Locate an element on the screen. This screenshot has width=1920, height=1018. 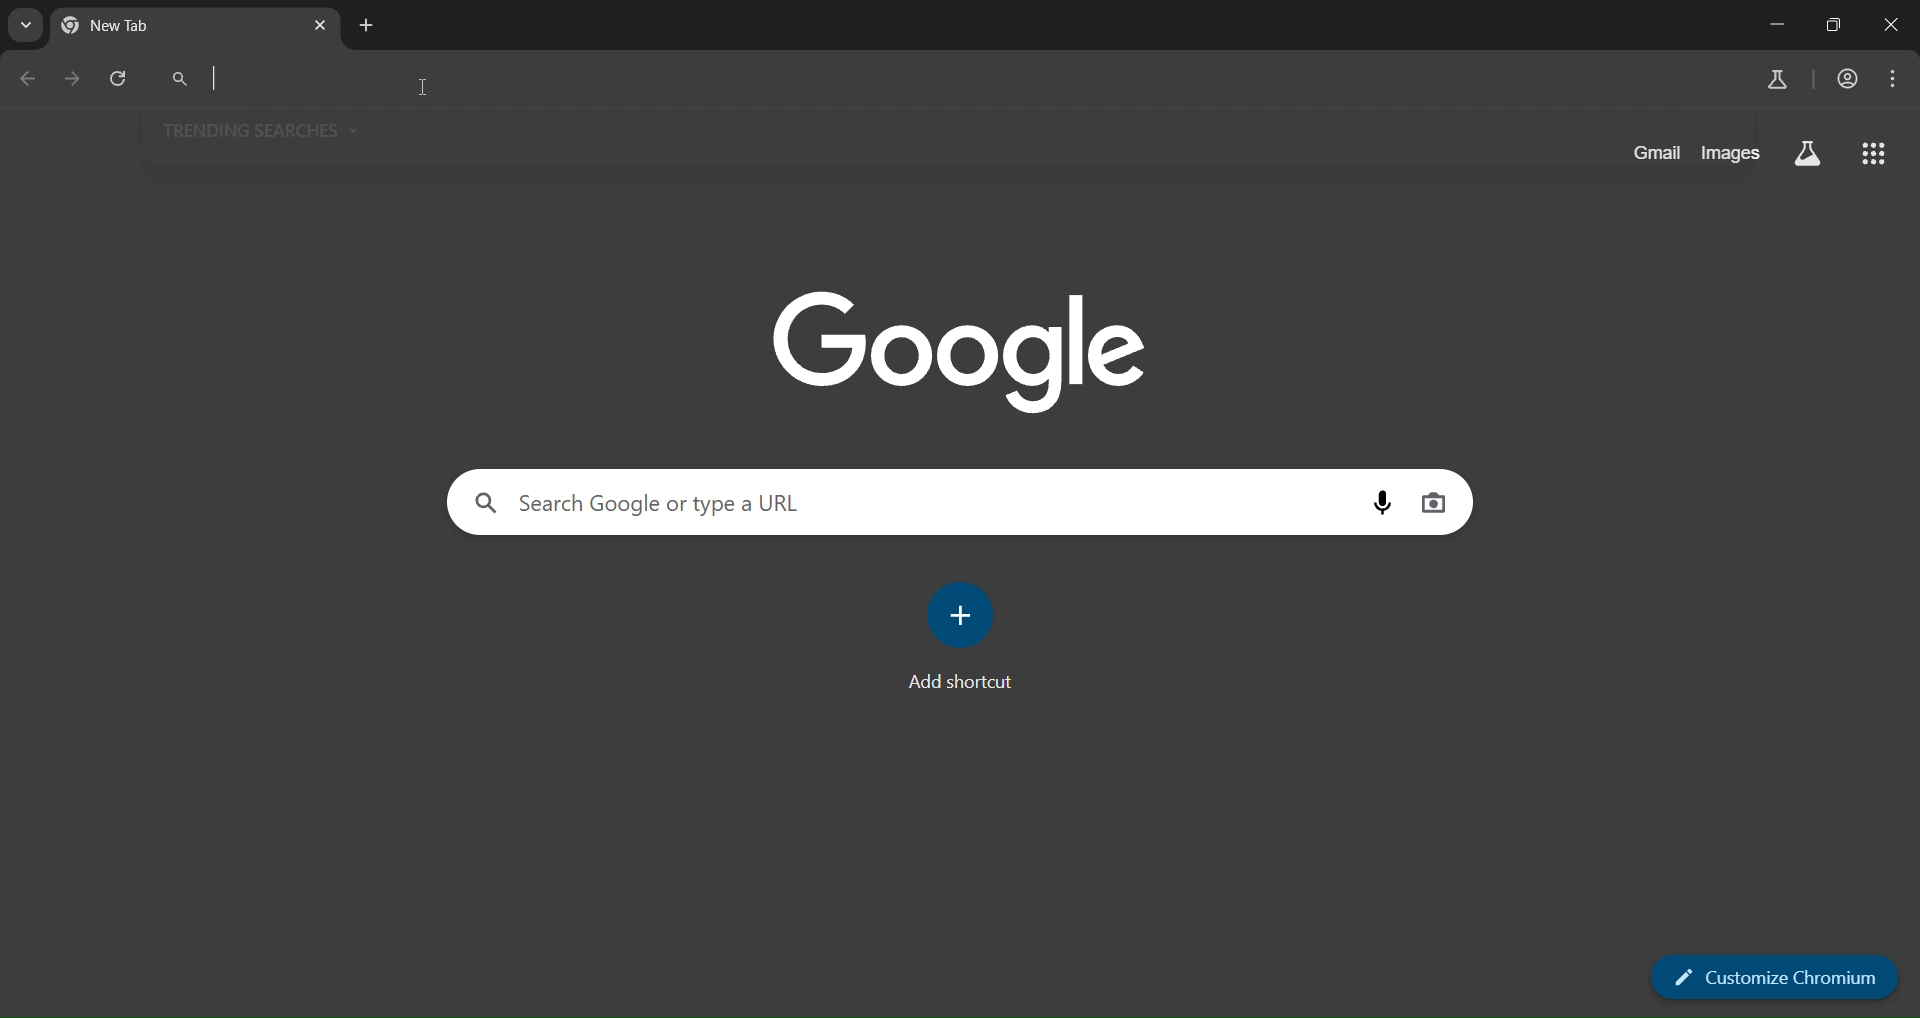
minimize is located at coordinates (1777, 22).